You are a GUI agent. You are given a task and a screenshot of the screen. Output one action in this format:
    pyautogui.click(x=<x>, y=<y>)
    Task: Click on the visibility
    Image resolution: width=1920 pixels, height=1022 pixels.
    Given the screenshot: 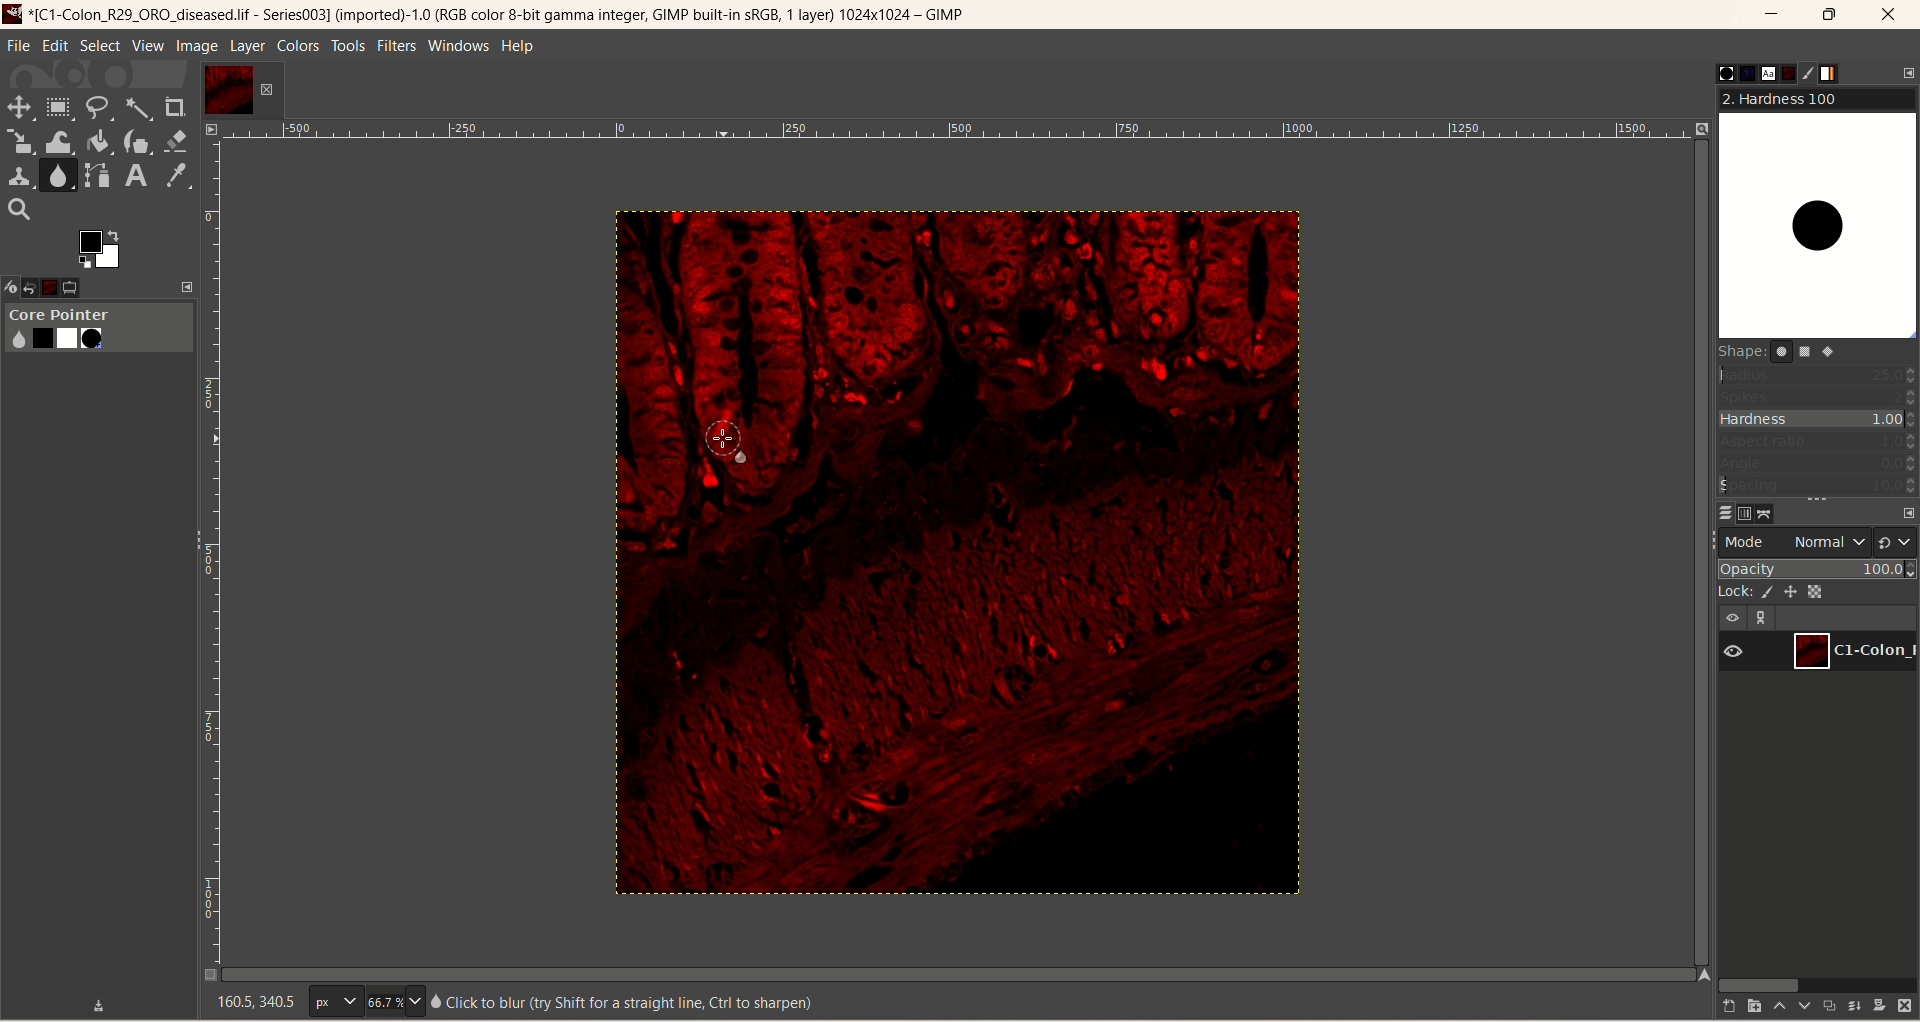 What is the action you would take?
    pyautogui.click(x=1740, y=651)
    